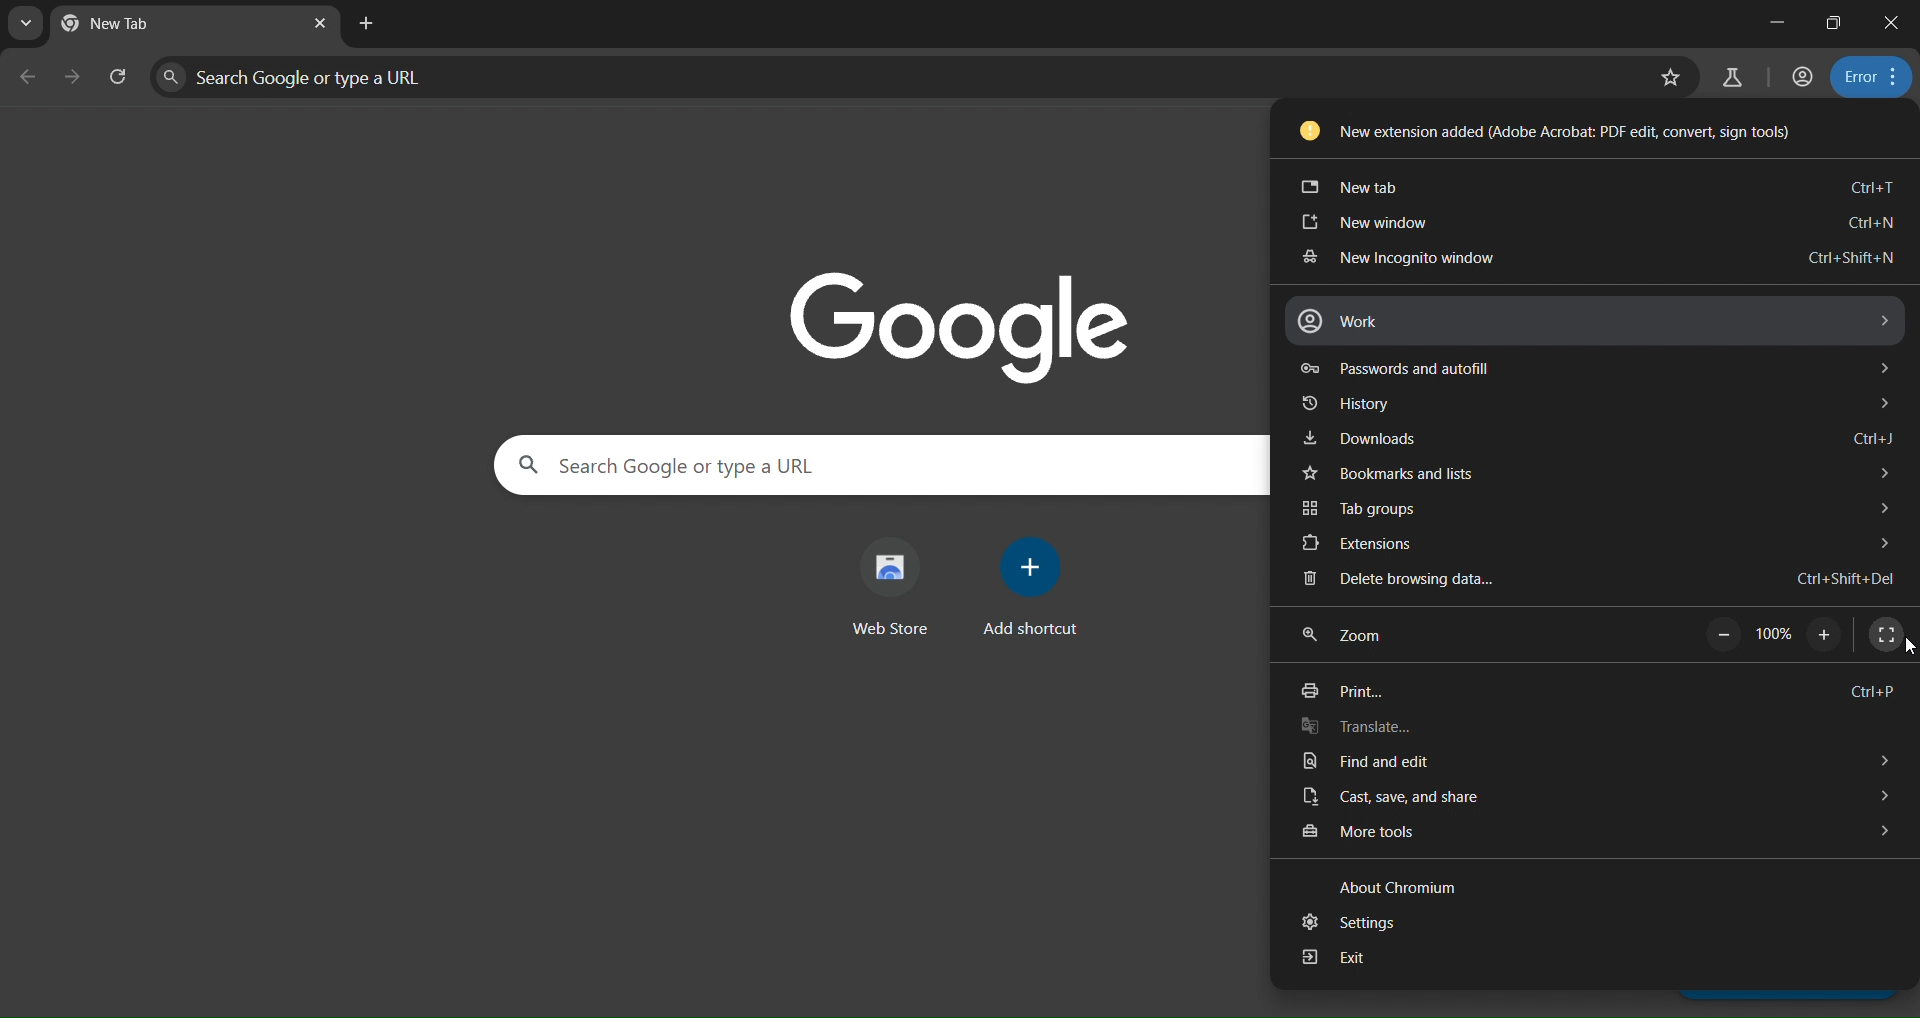 The height and width of the screenshot is (1018, 1920). I want to click on add shortcut, so click(1031, 583).